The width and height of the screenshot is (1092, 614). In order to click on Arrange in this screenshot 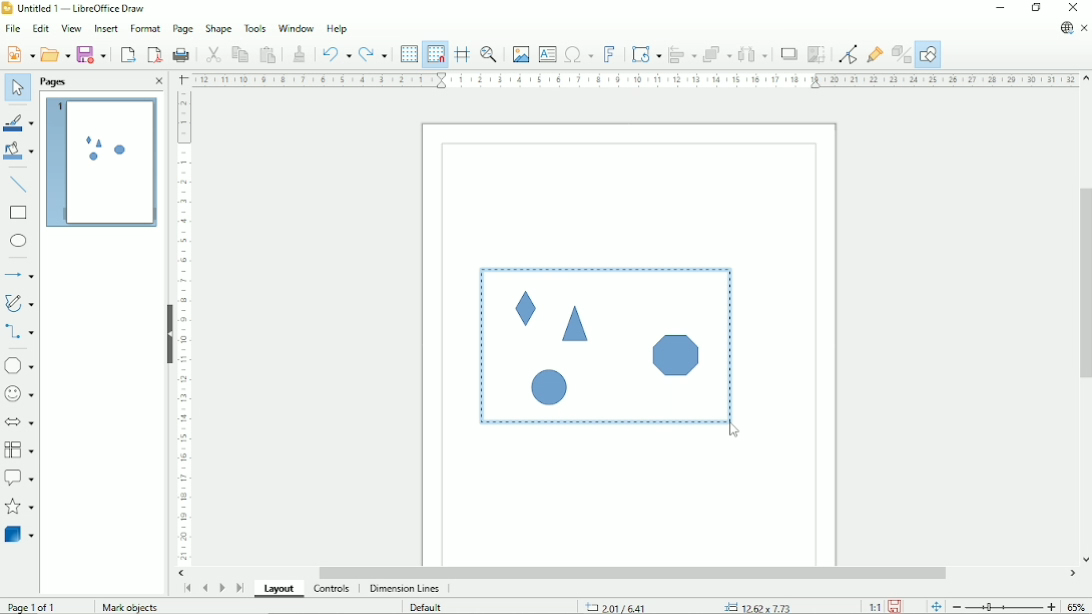, I will do `click(716, 53)`.